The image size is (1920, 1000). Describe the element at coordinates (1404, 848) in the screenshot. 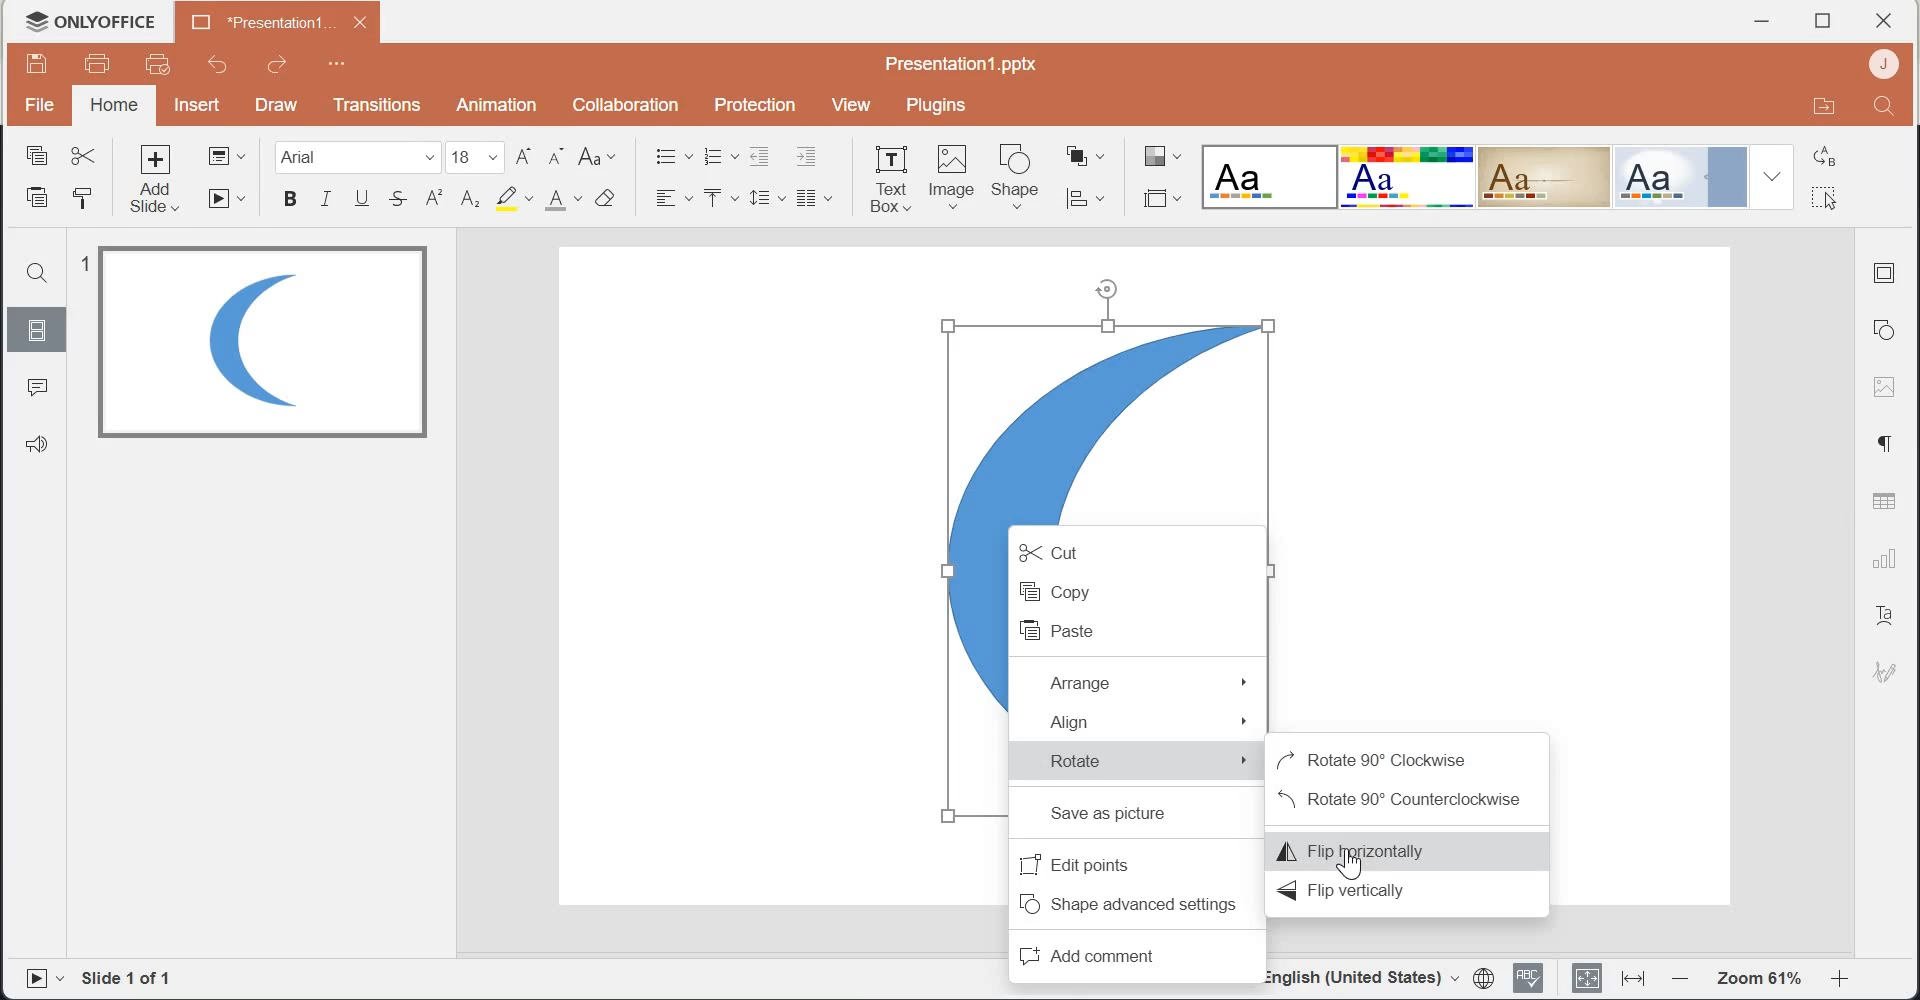

I see `Flip horizontally` at that location.